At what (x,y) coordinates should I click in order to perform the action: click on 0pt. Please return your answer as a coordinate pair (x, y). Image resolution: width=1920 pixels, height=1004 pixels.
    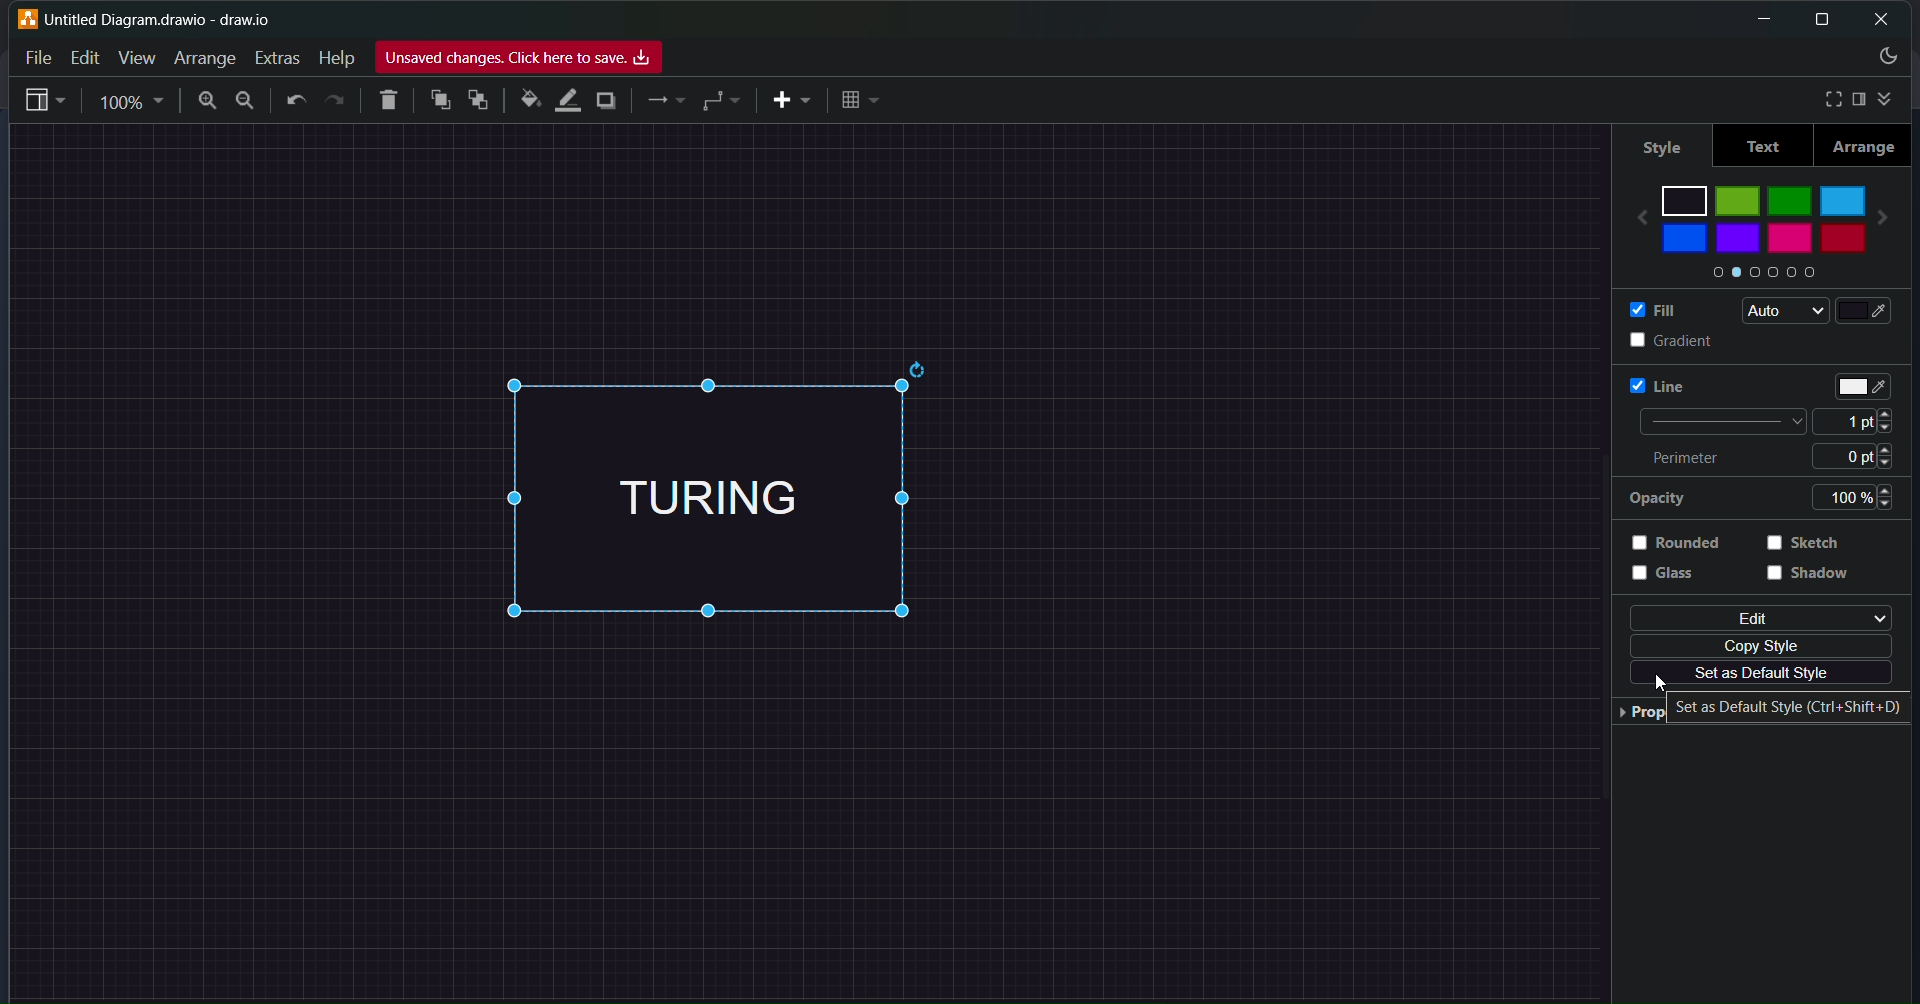
    Looking at the image, I should click on (1868, 455).